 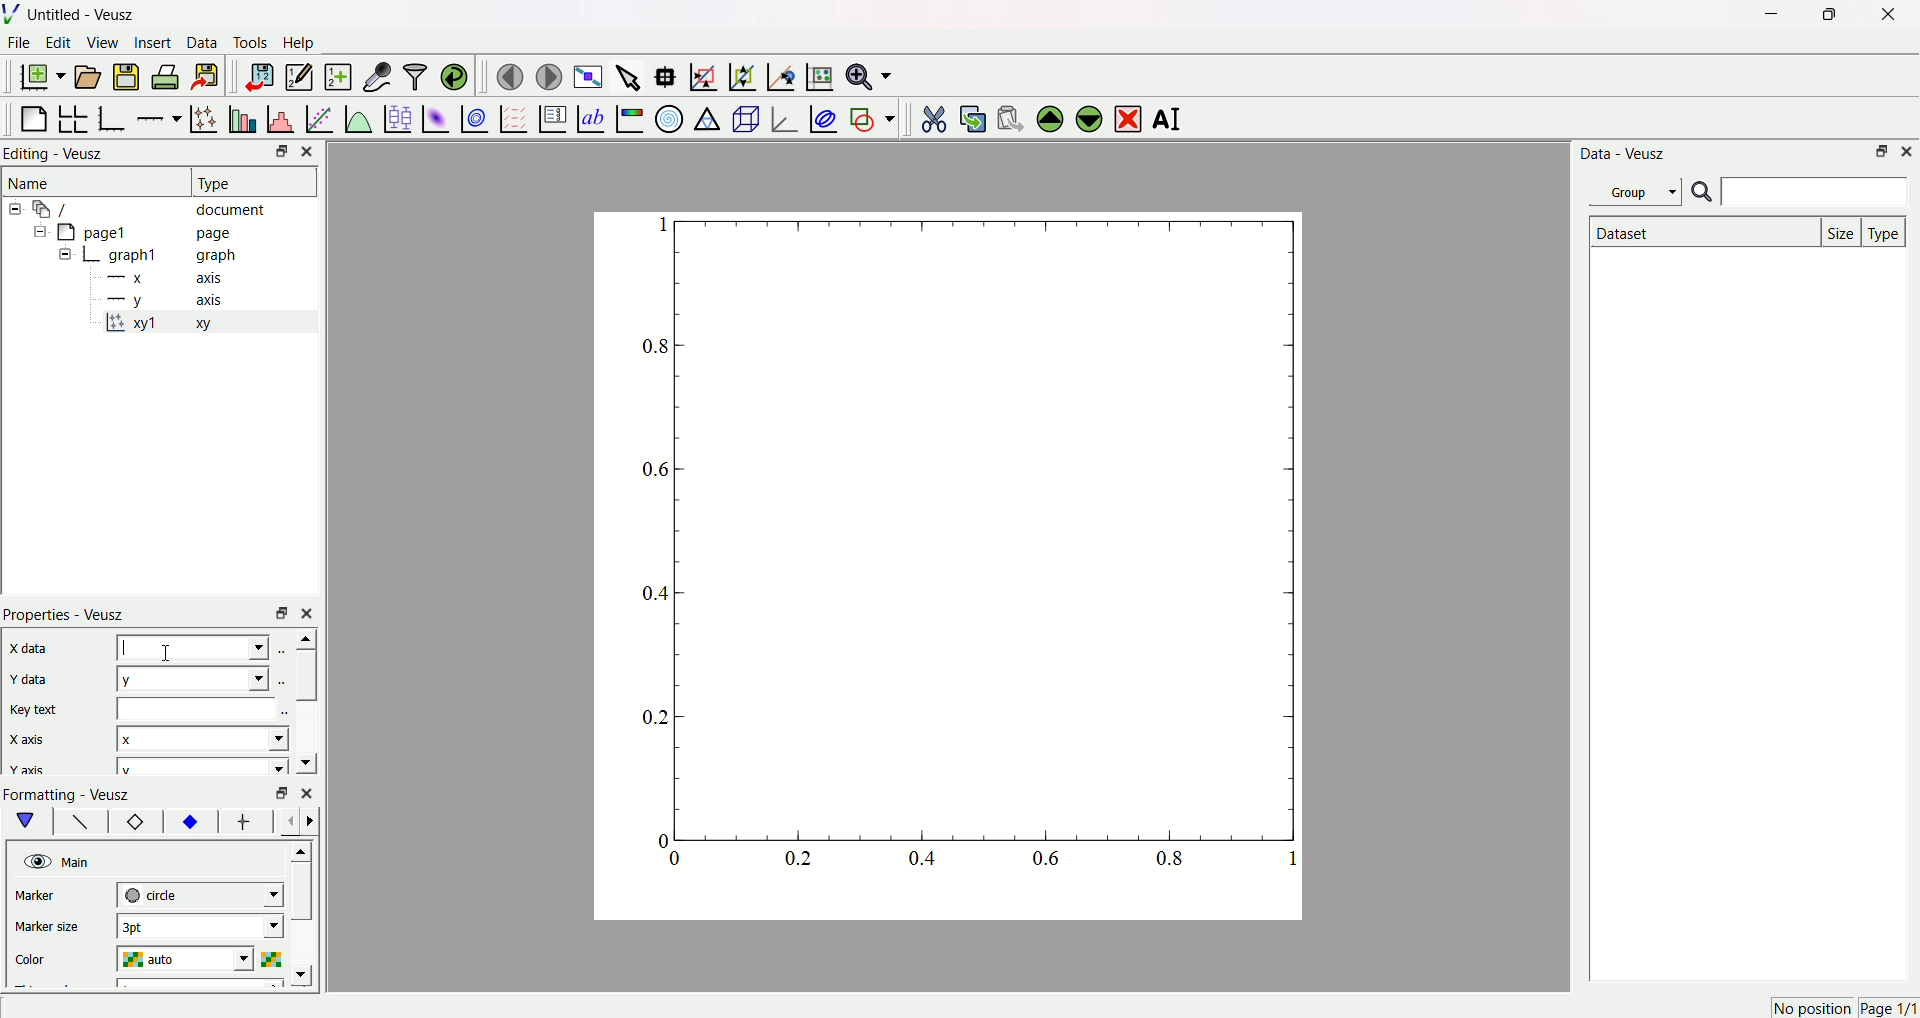 What do you see at coordinates (1050, 117) in the screenshot?
I see `move the widgets up` at bounding box center [1050, 117].